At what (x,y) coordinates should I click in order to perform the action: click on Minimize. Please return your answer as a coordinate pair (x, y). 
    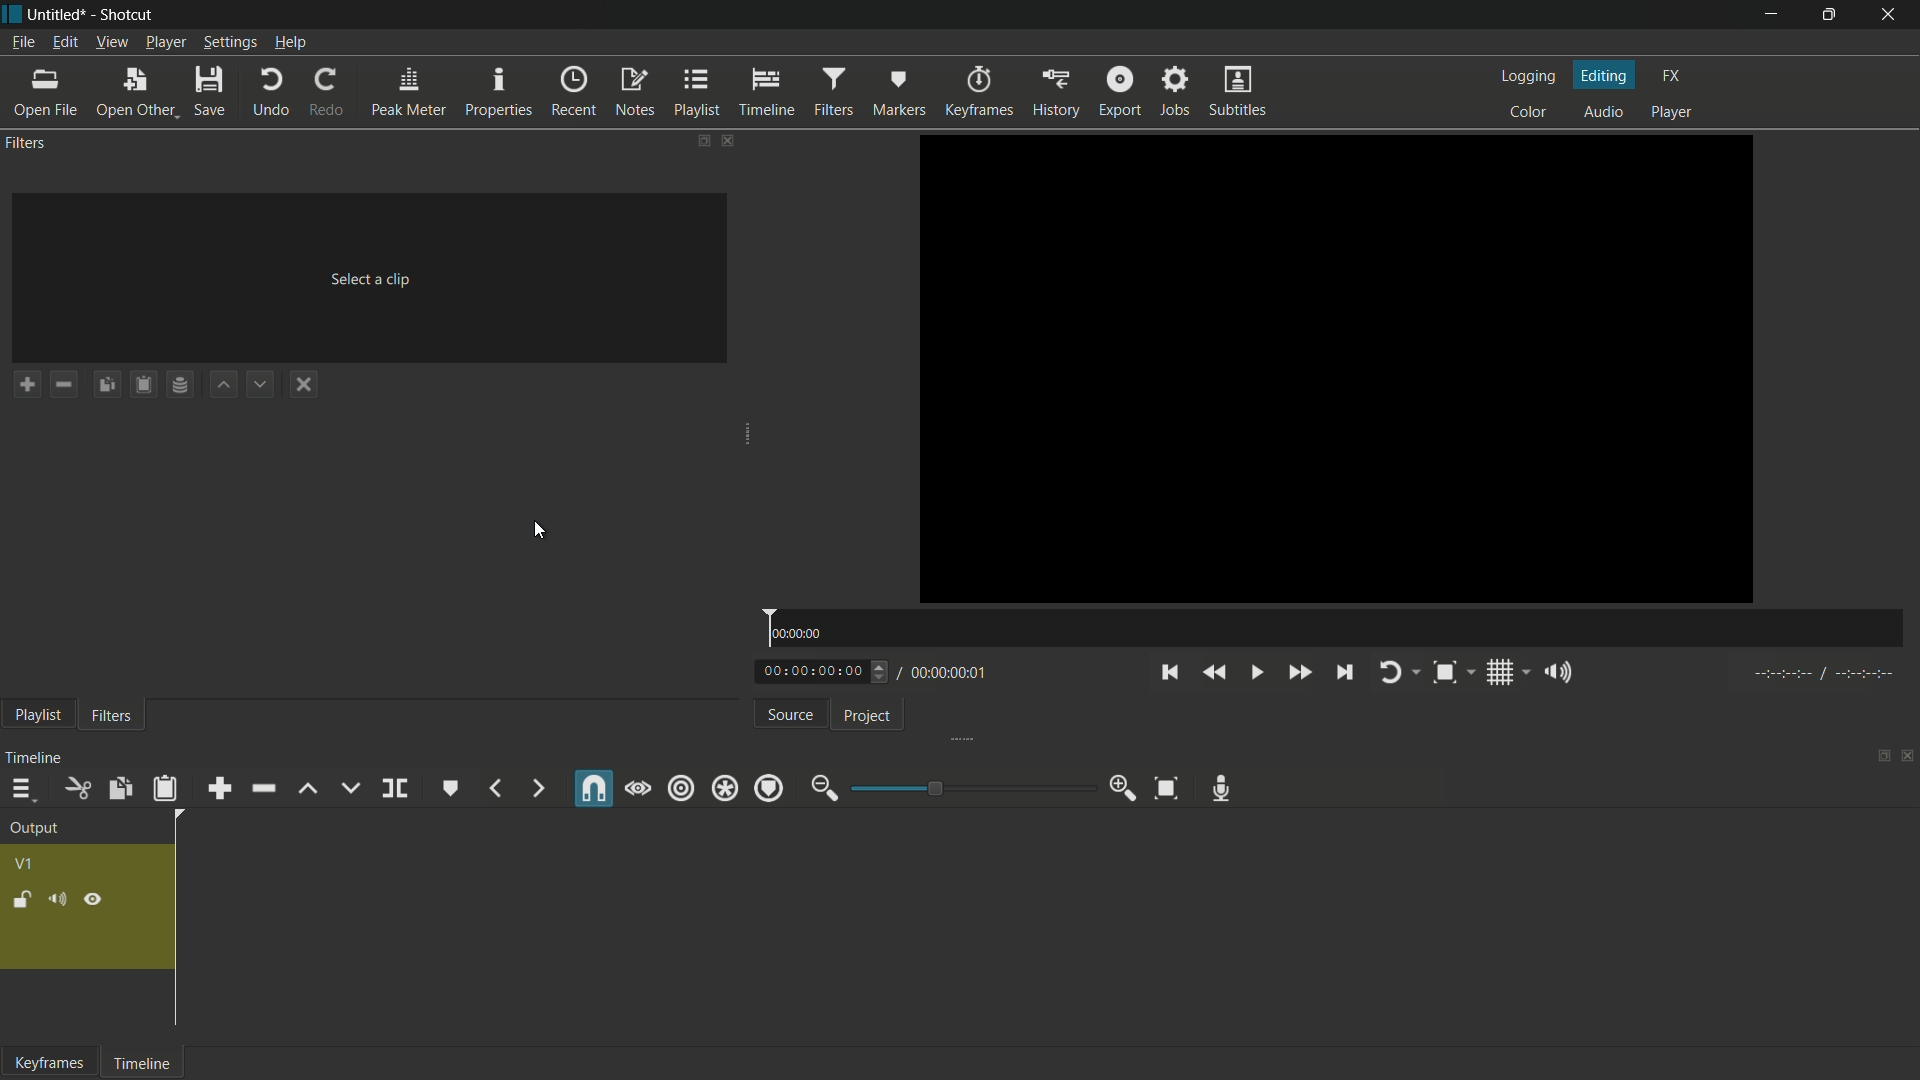
    Looking at the image, I should click on (1757, 15).